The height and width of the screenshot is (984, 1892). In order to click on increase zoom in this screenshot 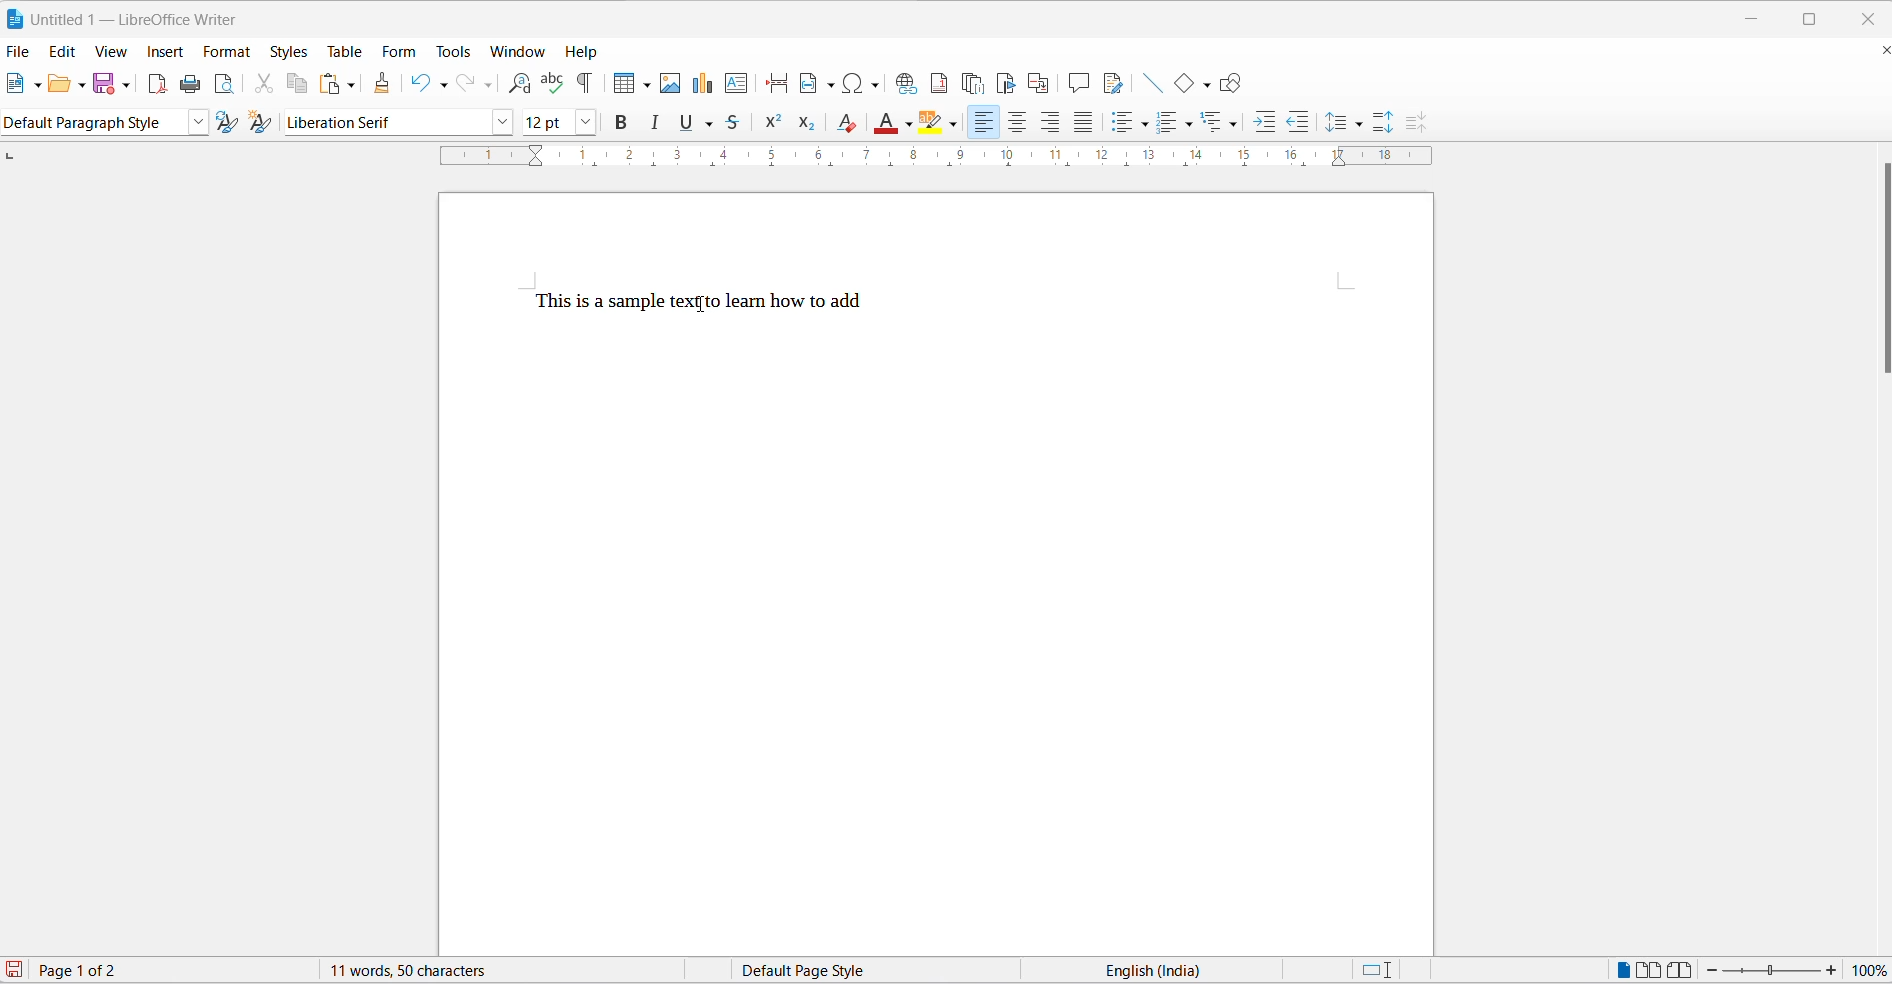, I will do `click(1832, 970)`.